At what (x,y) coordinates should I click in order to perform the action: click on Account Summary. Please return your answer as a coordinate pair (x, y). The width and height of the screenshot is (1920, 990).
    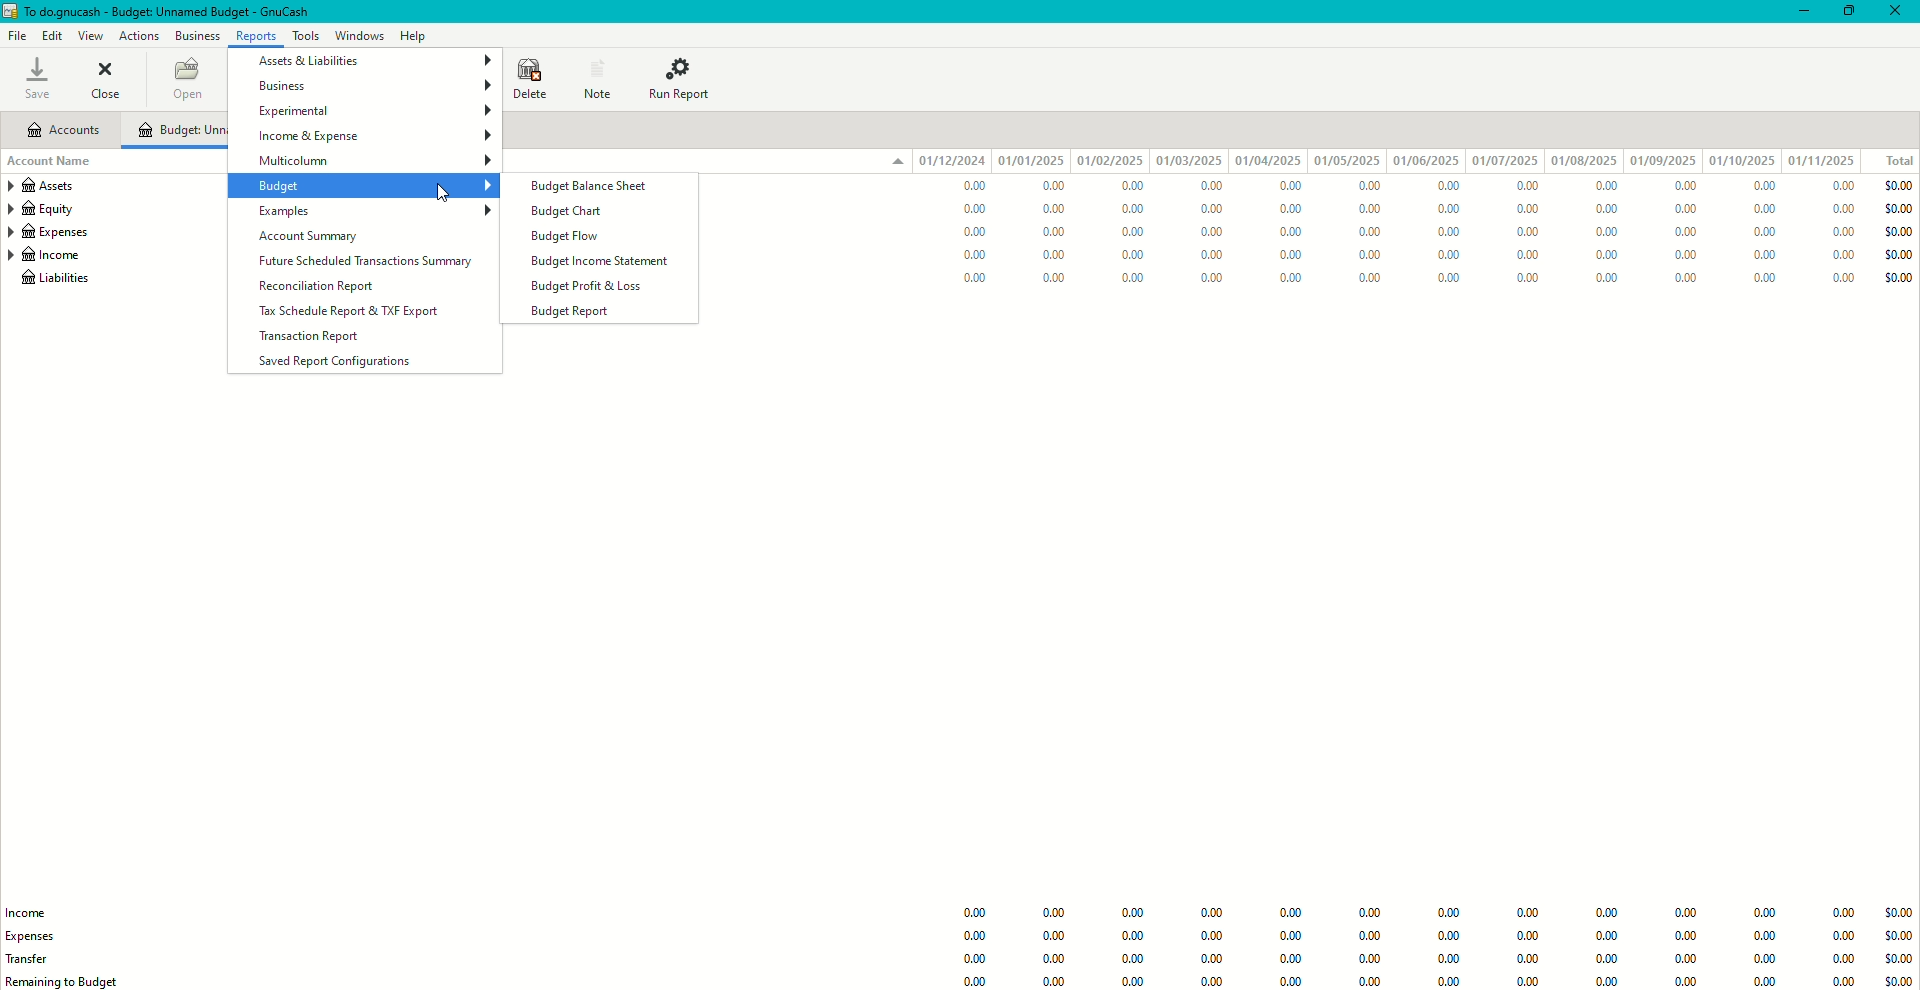
    Looking at the image, I should click on (317, 235).